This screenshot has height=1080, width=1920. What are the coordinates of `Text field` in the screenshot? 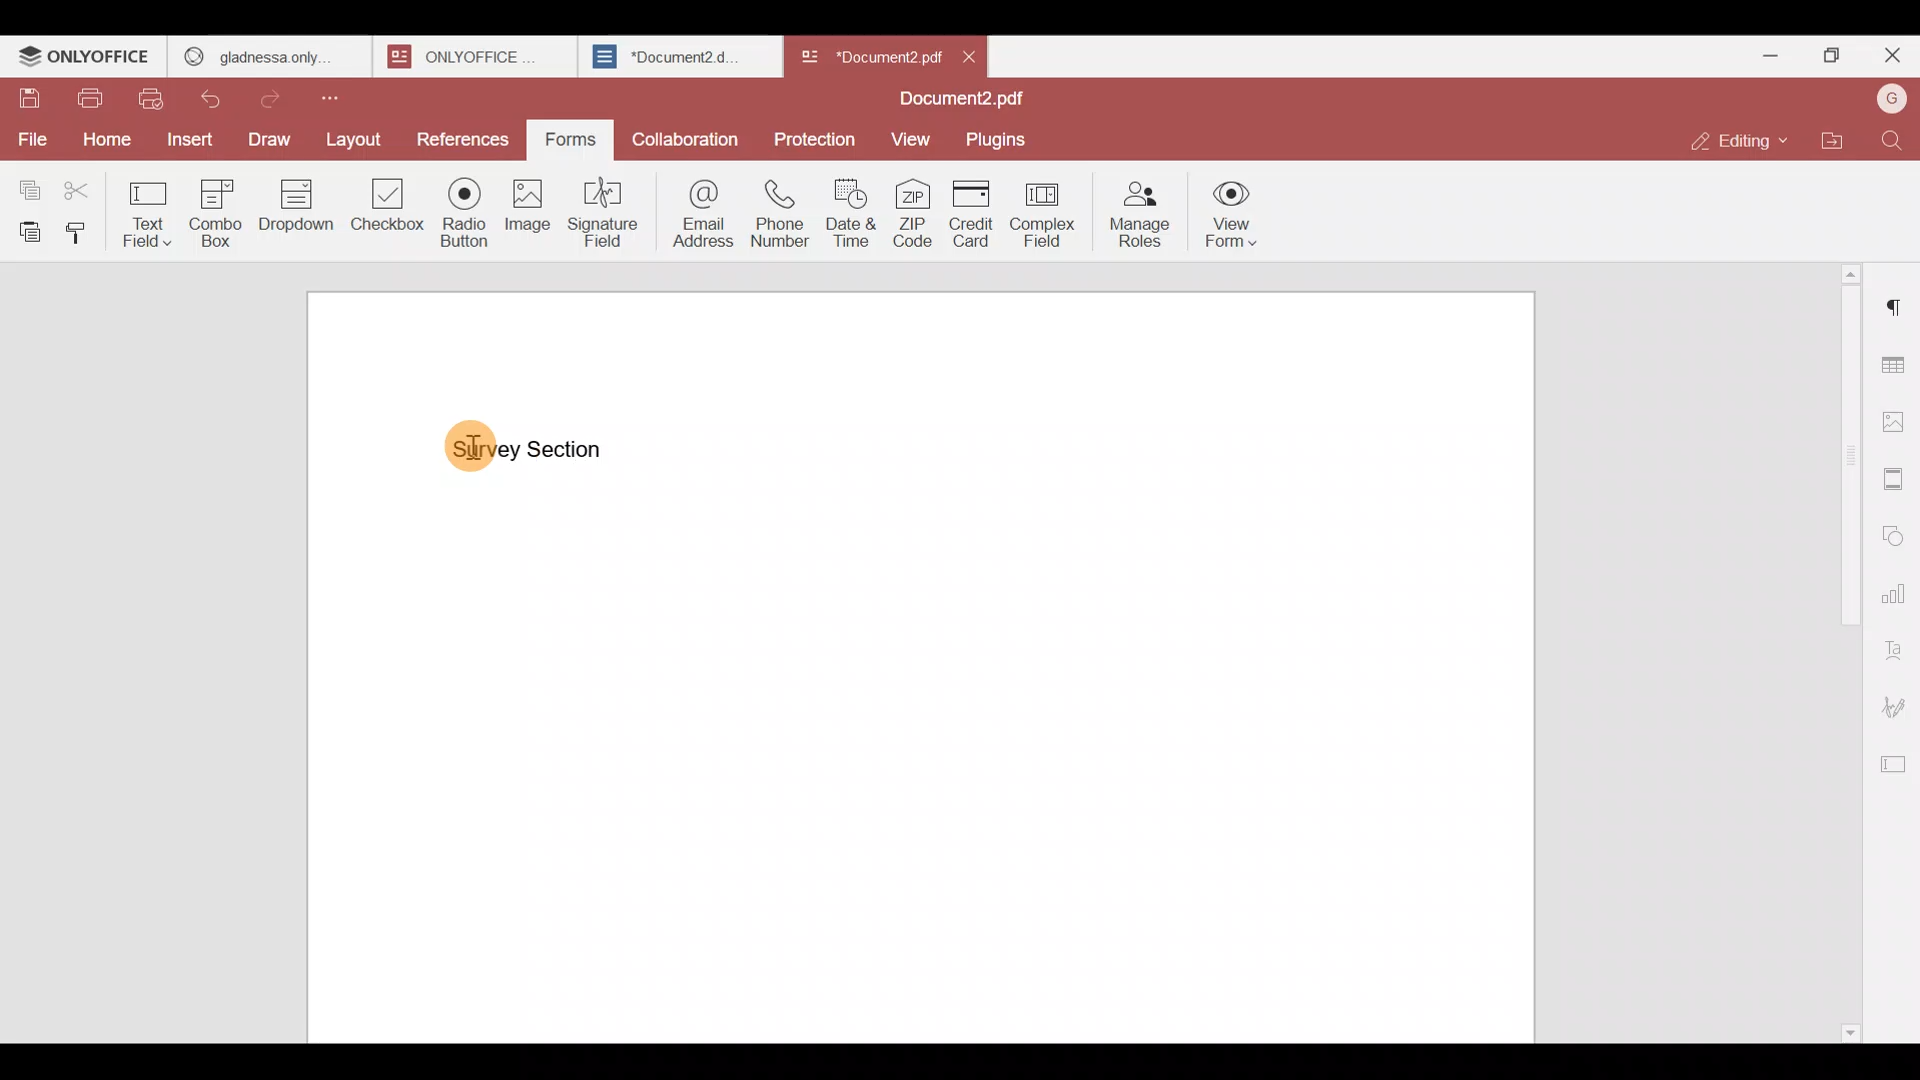 It's located at (145, 208).